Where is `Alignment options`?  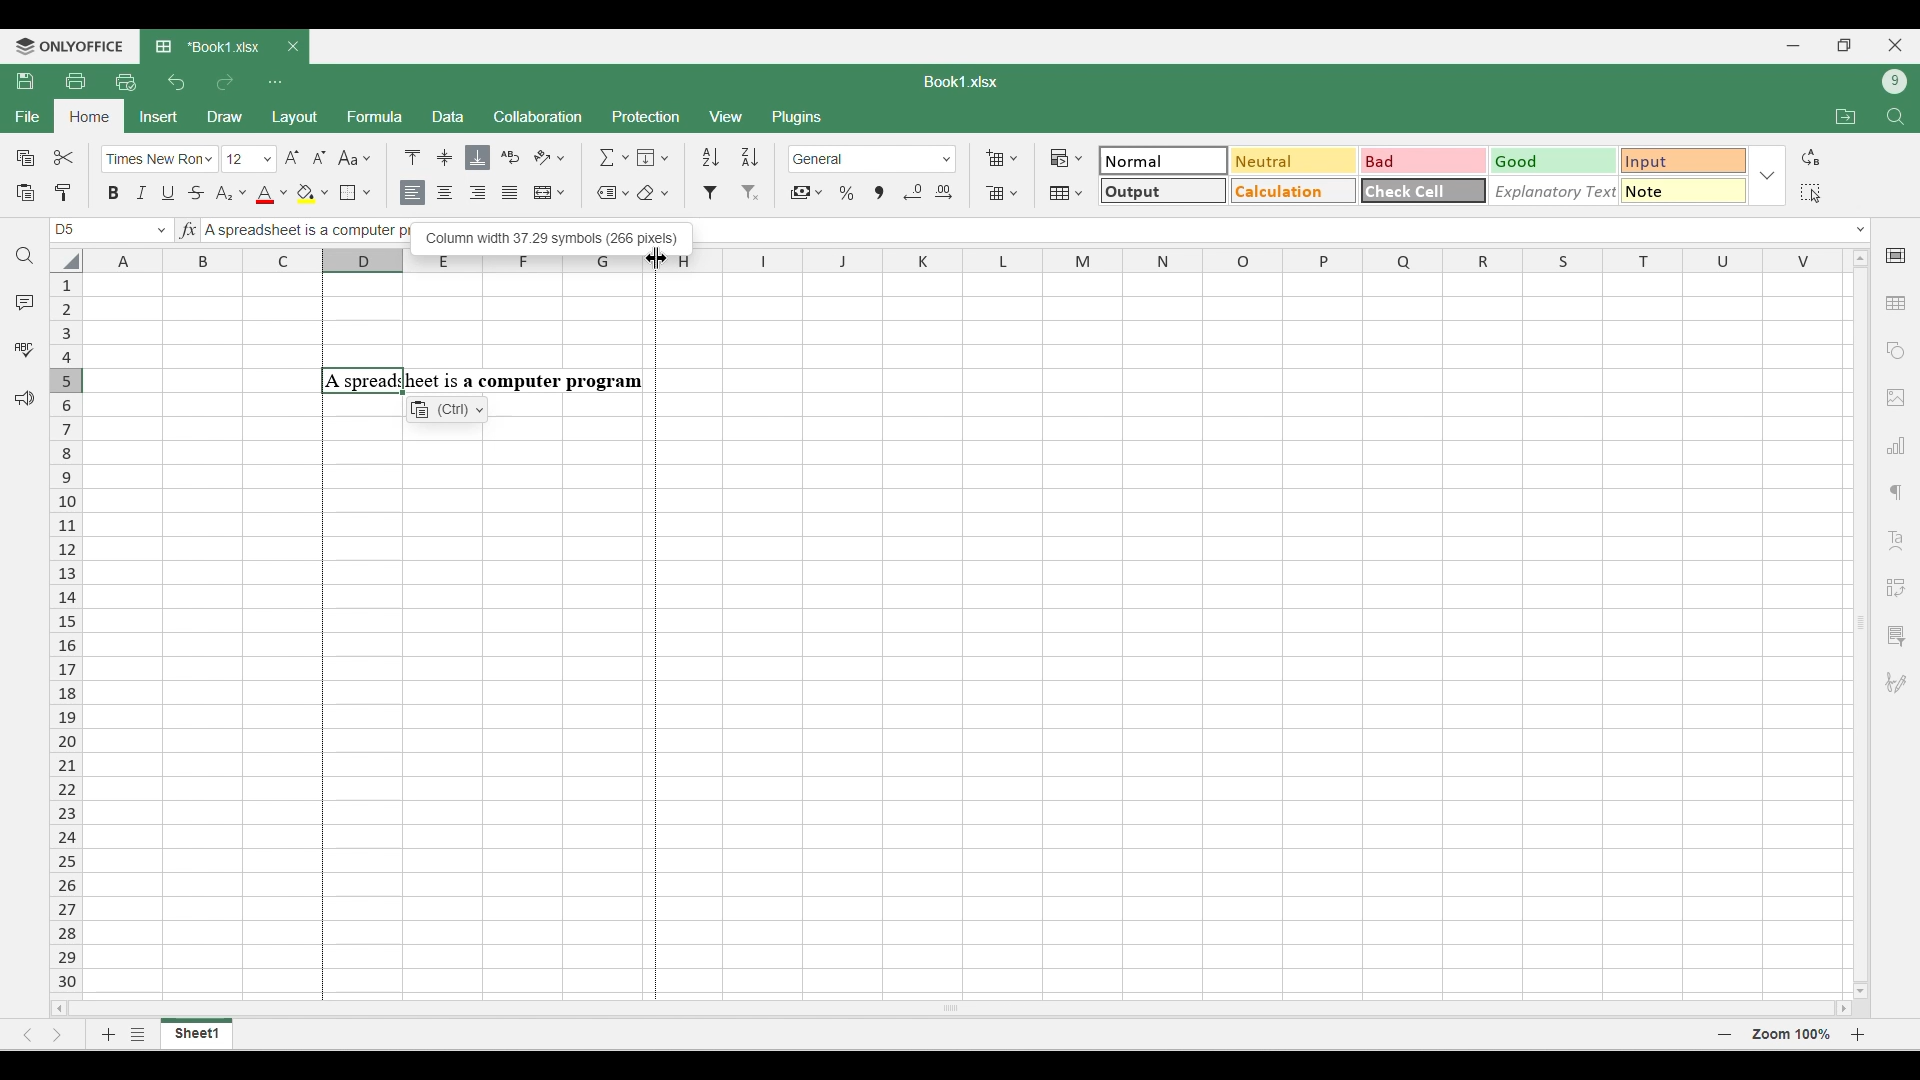 Alignment options is located at coordinates (461, 194).